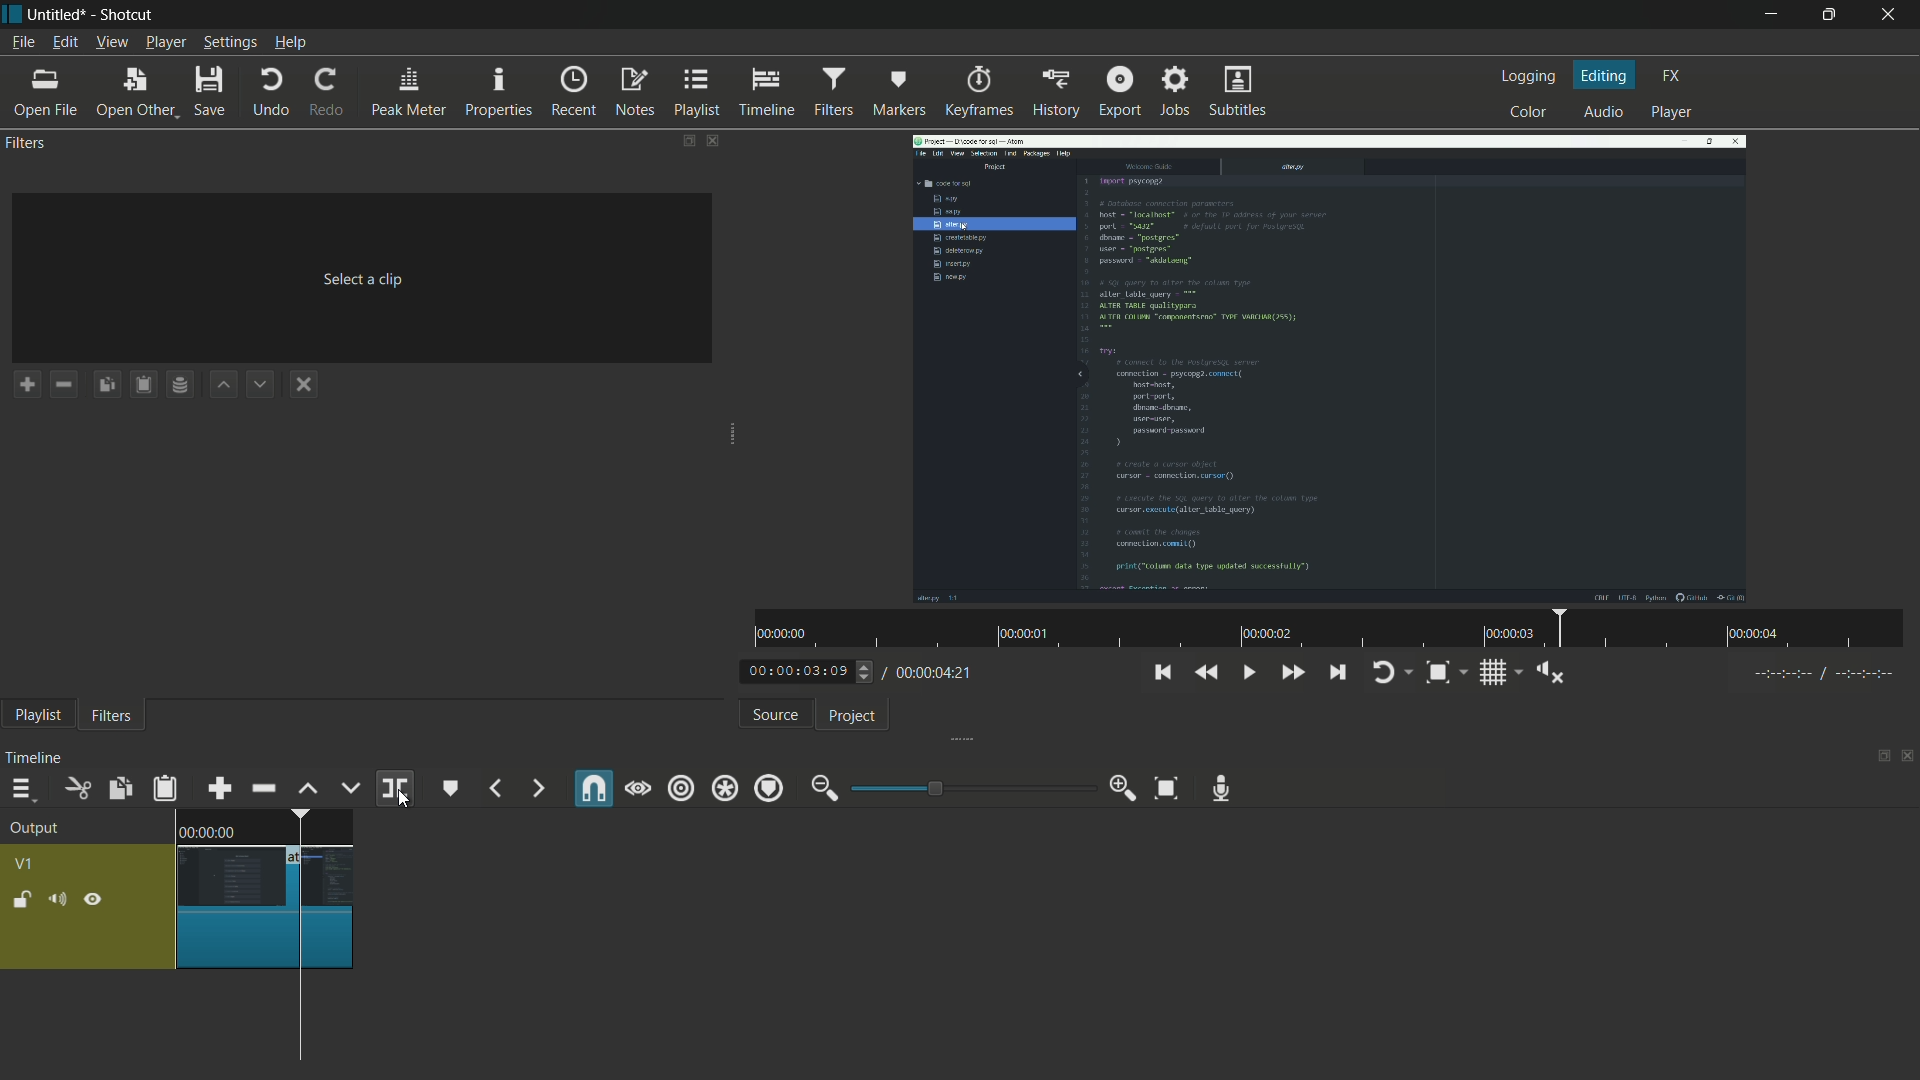 The width and height of the screenshot is (1920, 1080). Describe the element at coordinates (77, 788) in the screenshot. I see `cut` at that location.